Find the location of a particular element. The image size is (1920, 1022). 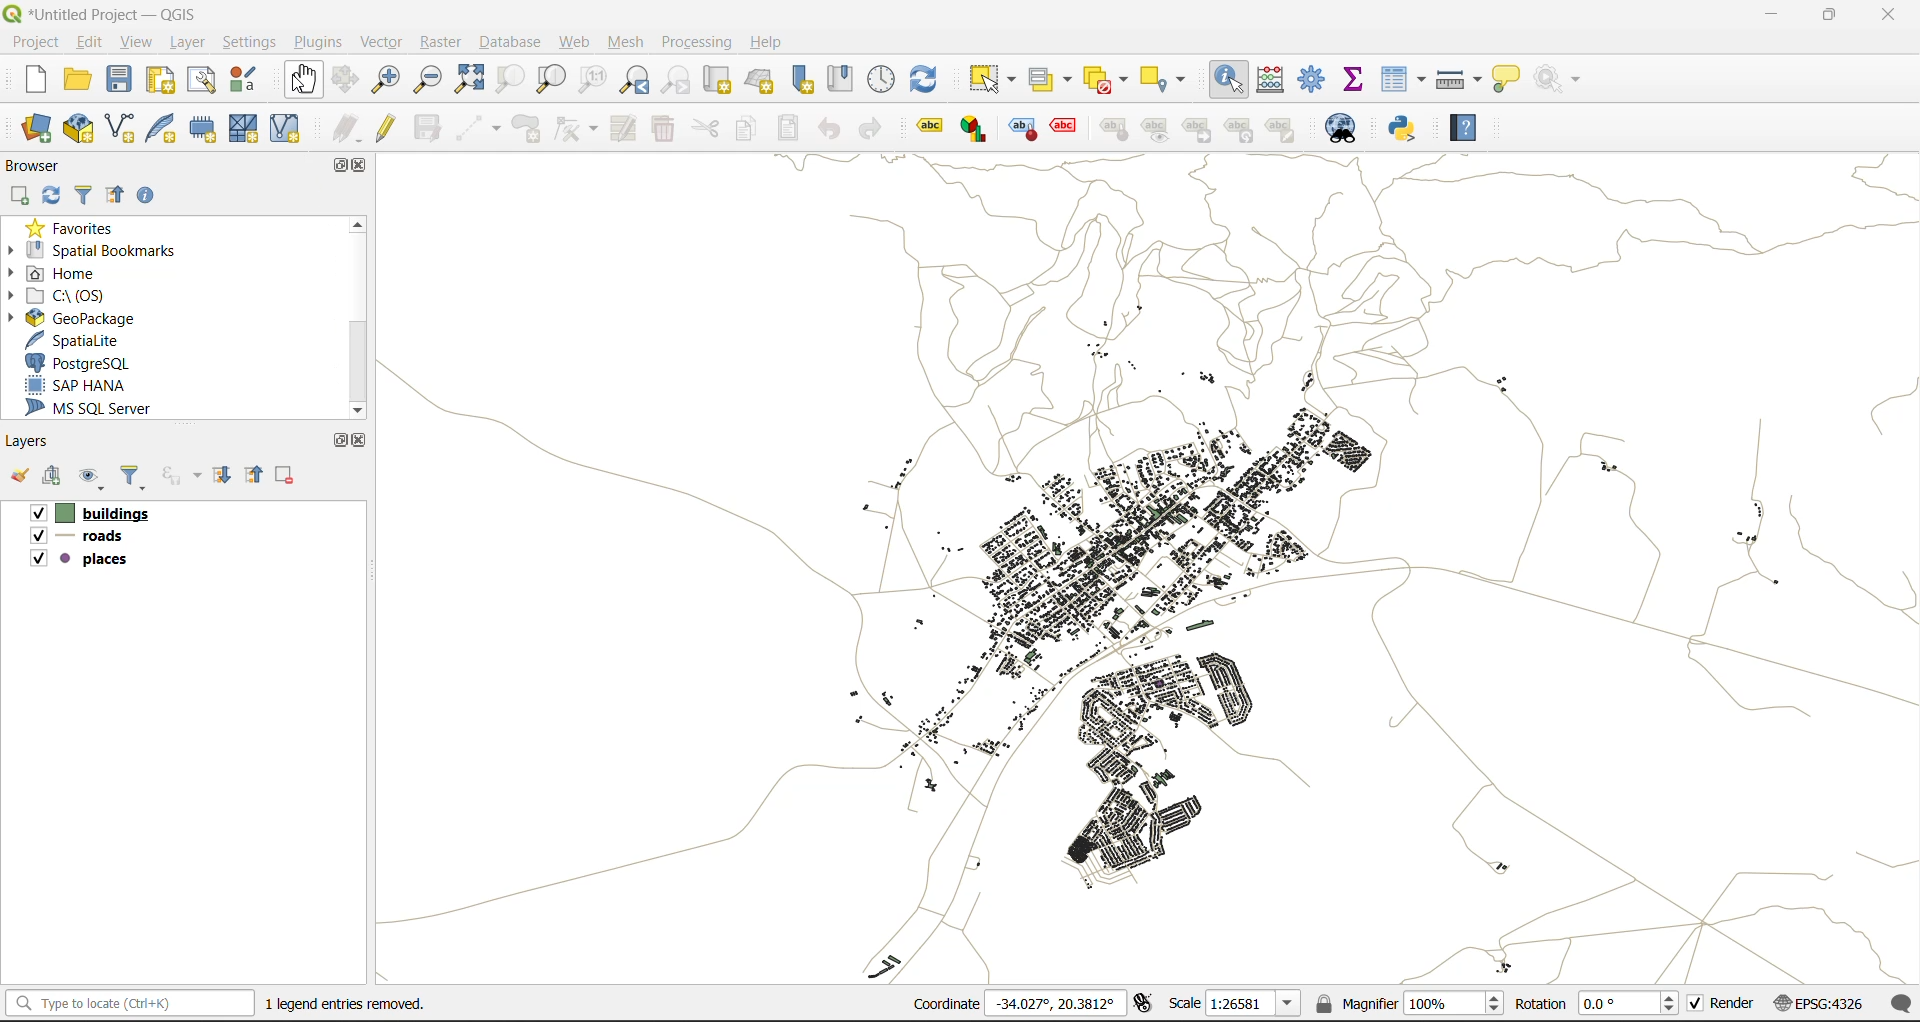

add is located at coordinates (17, 196).